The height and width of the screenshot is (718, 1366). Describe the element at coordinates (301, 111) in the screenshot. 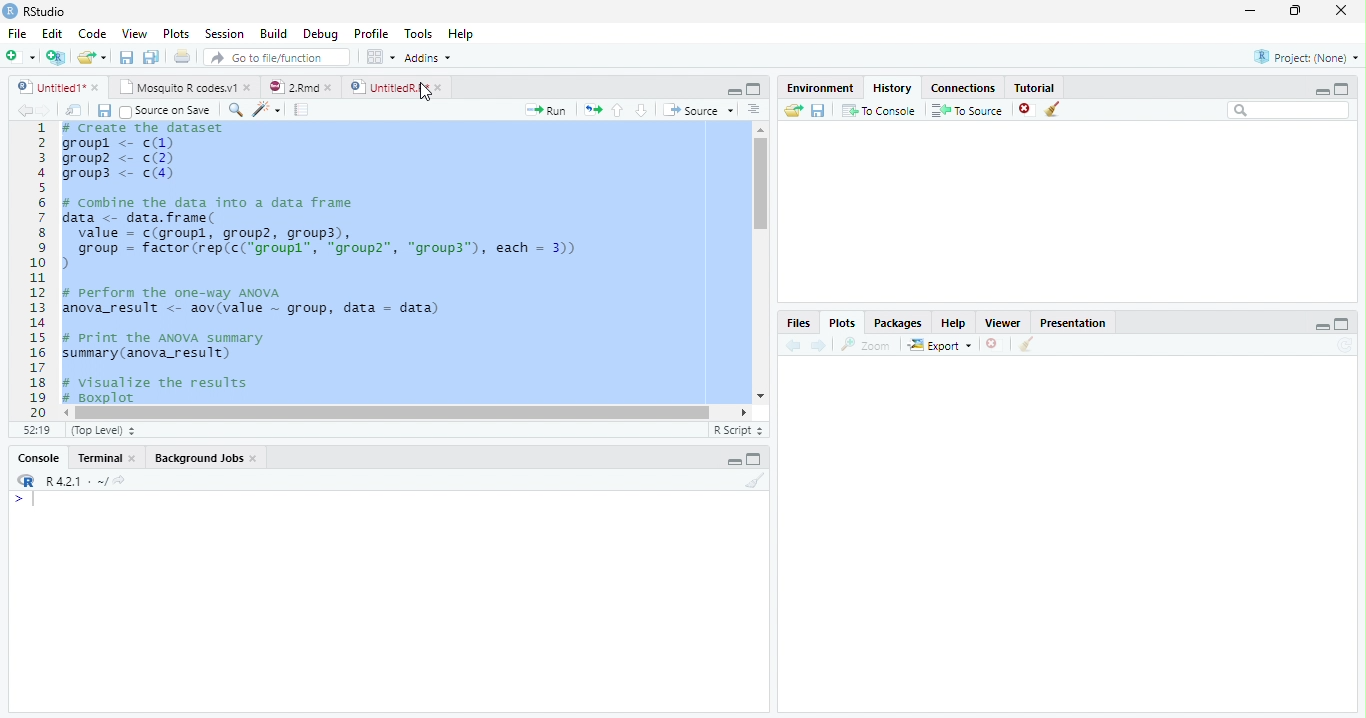

I see `Pages` at that location.